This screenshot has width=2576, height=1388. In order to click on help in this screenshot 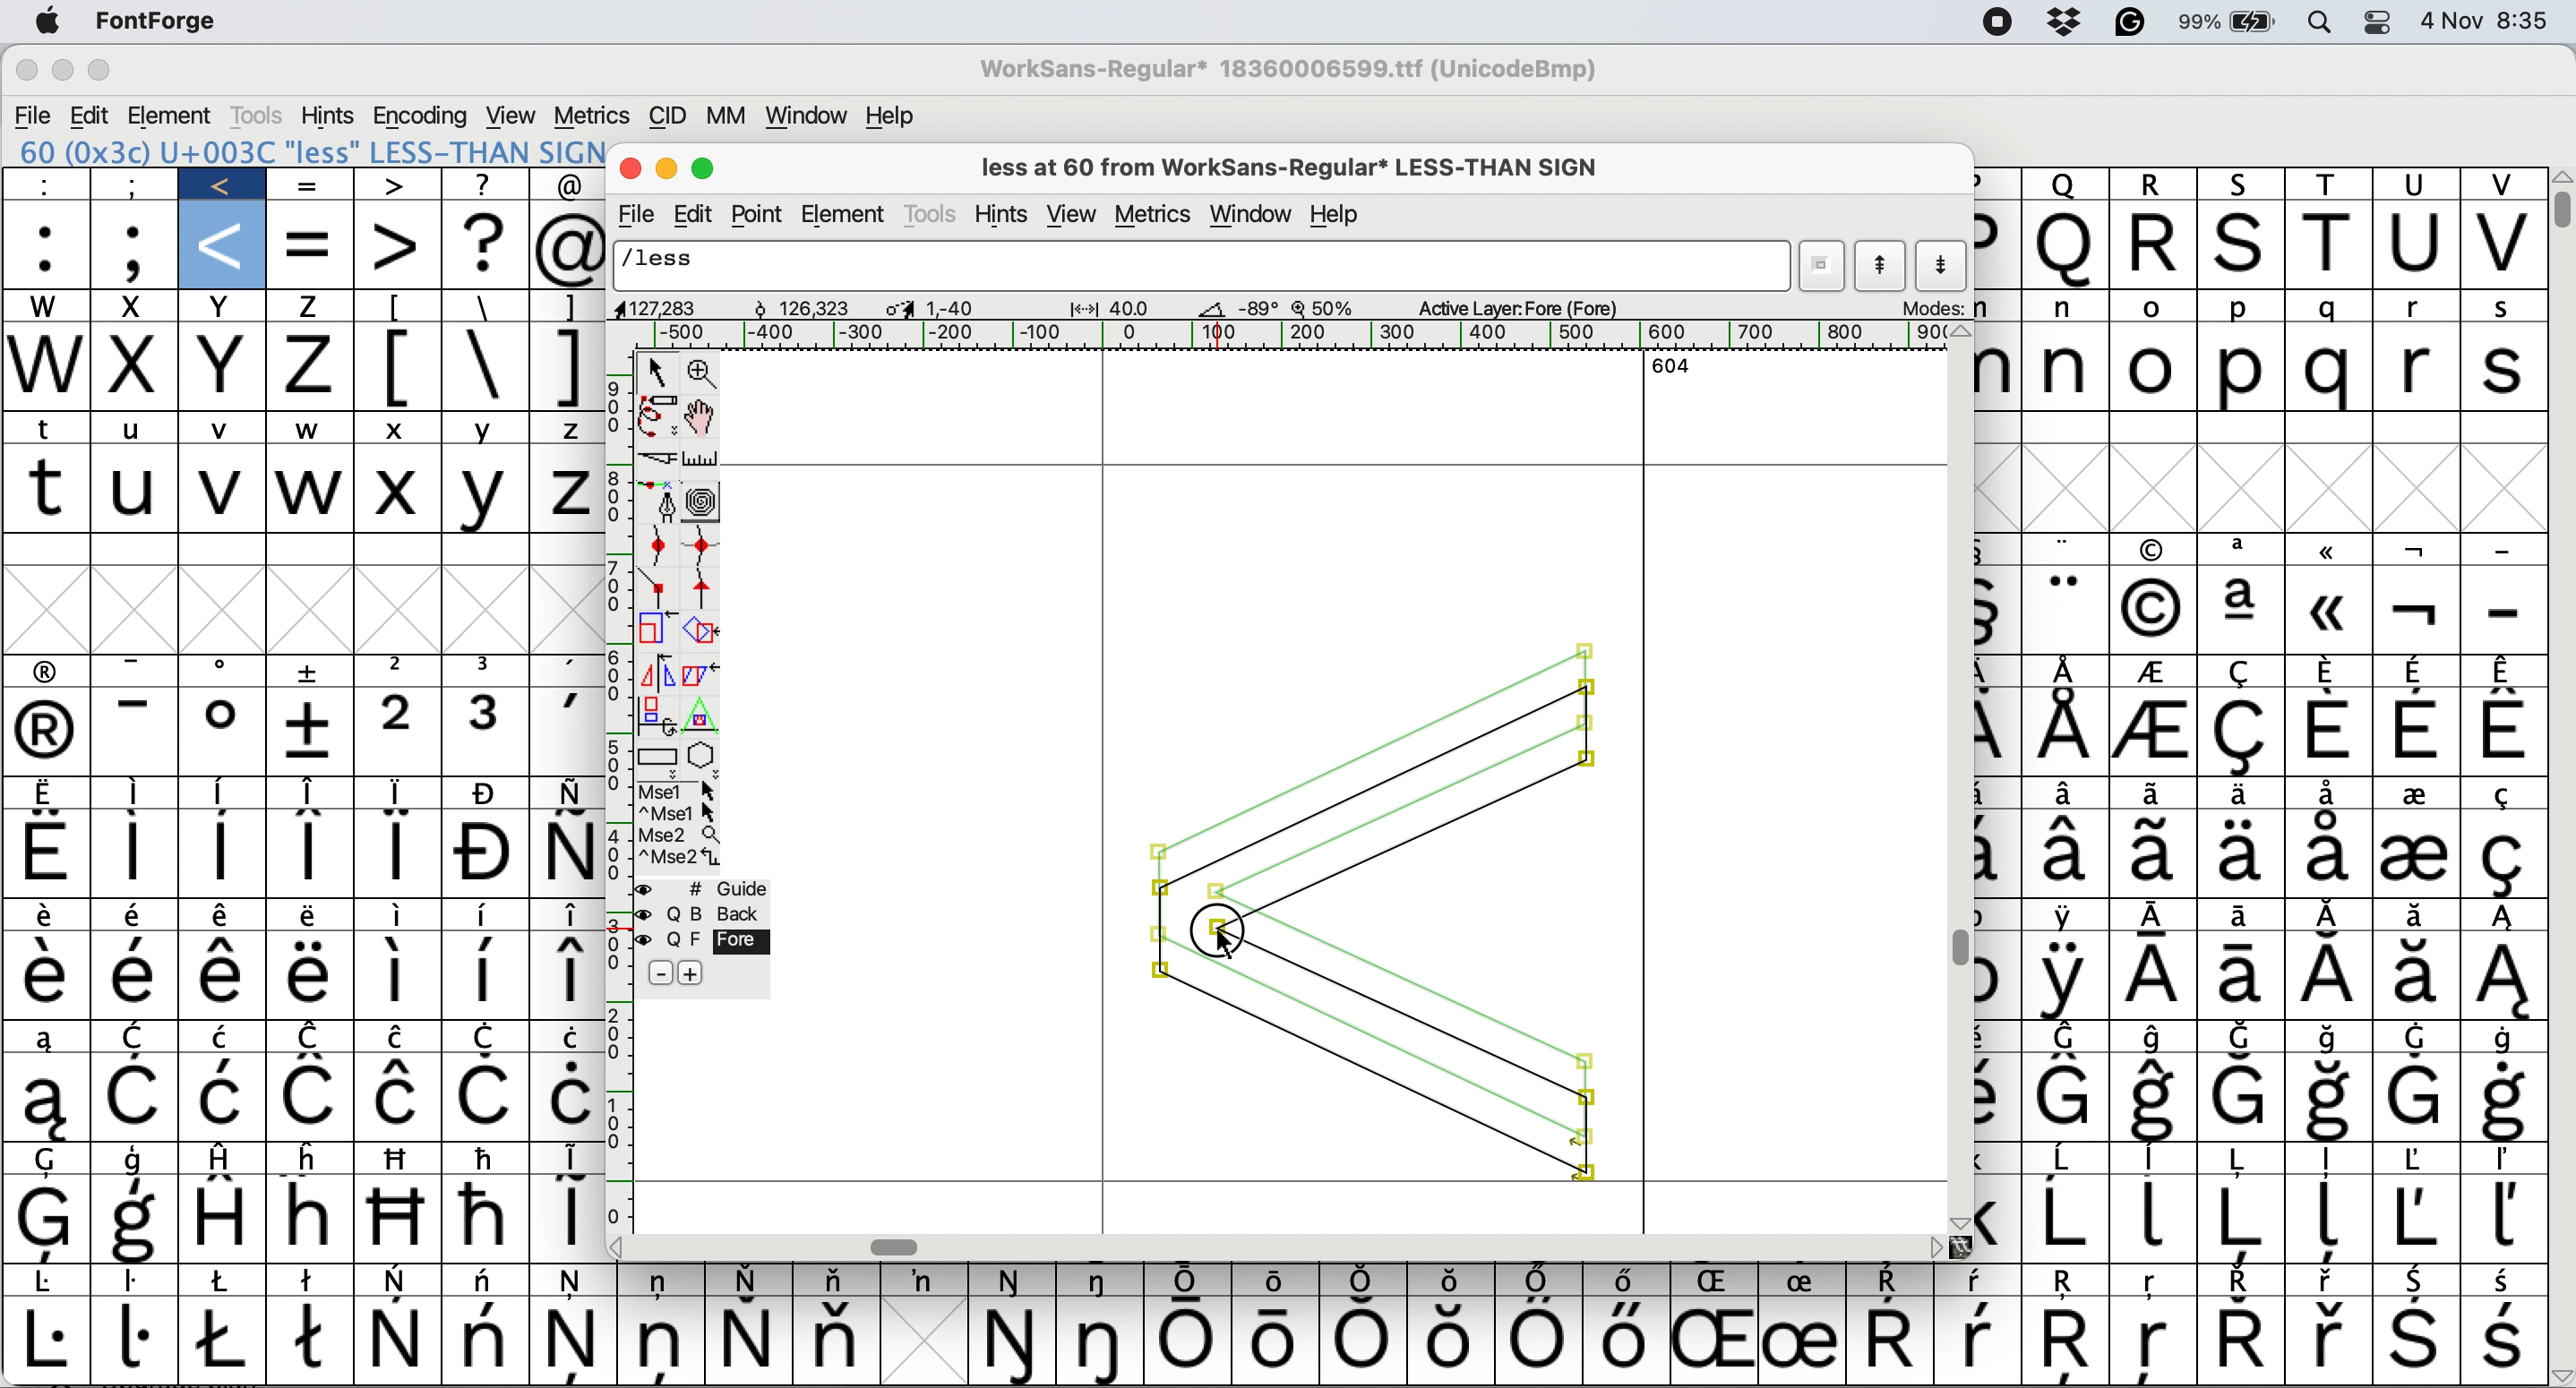, I will do `click(1338, 214)`.